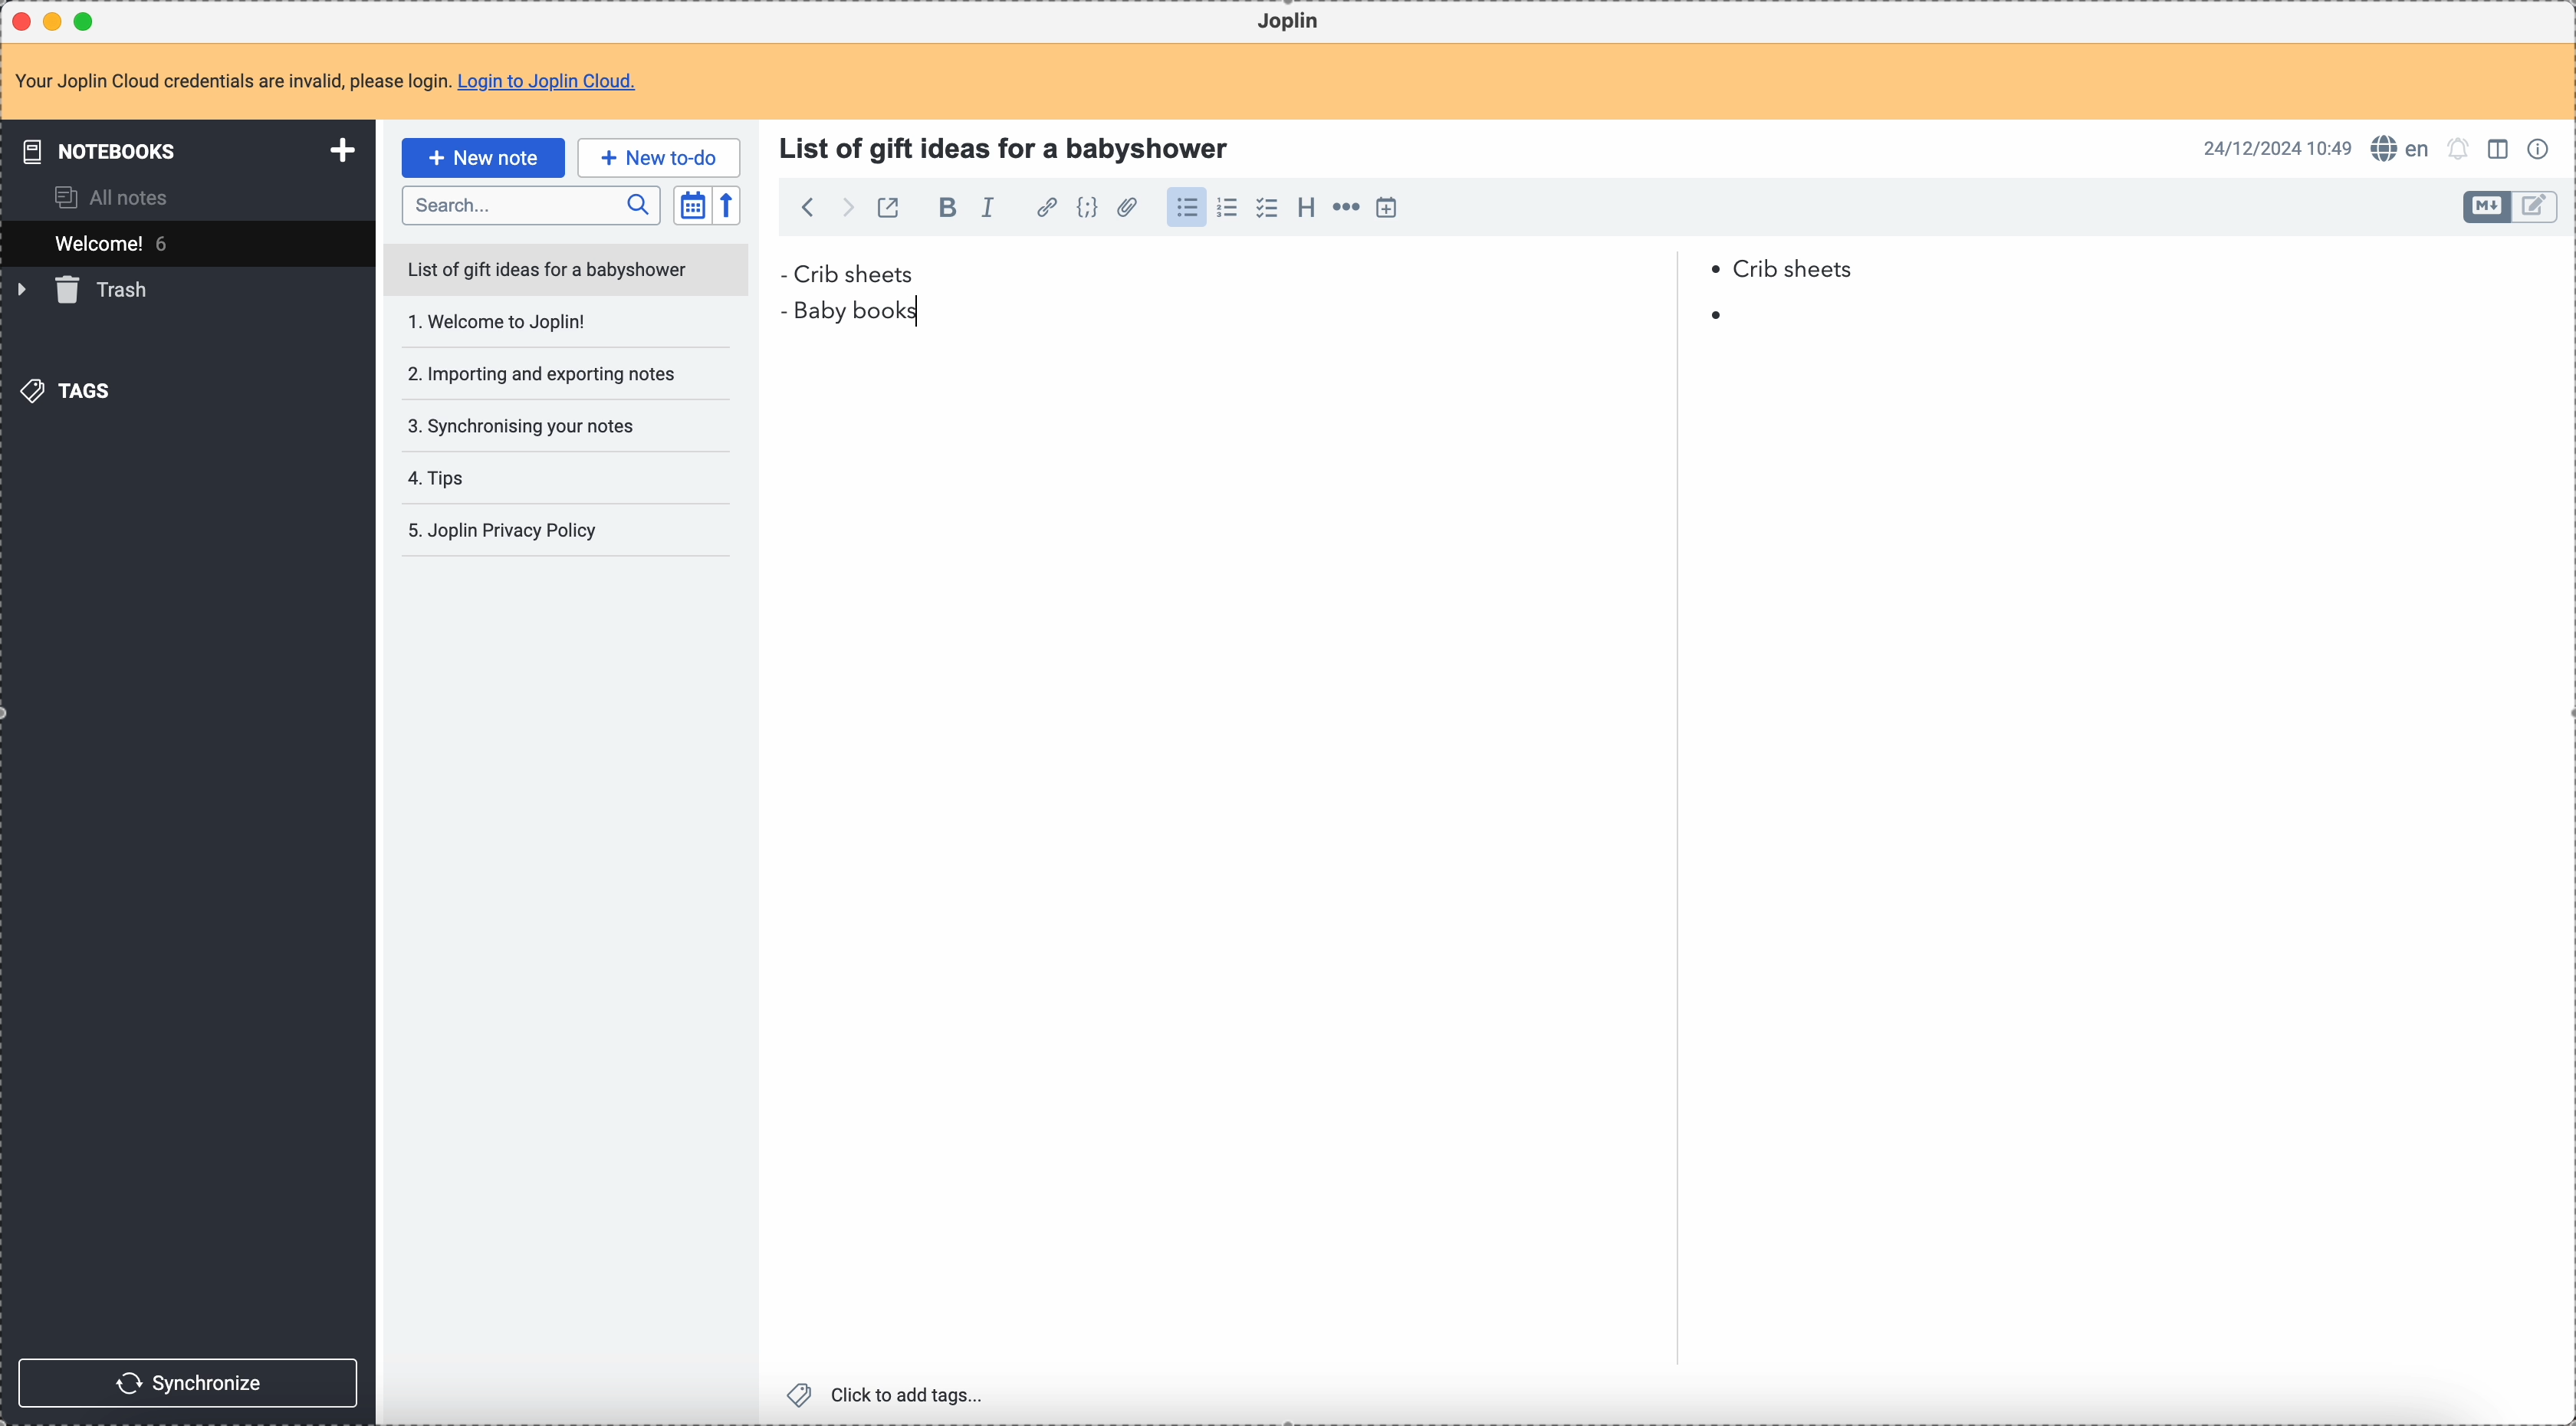  What do you see at coordinates (1267, 209) in the screenshot?
I see `checklist` at bounding box center [1267, 209].